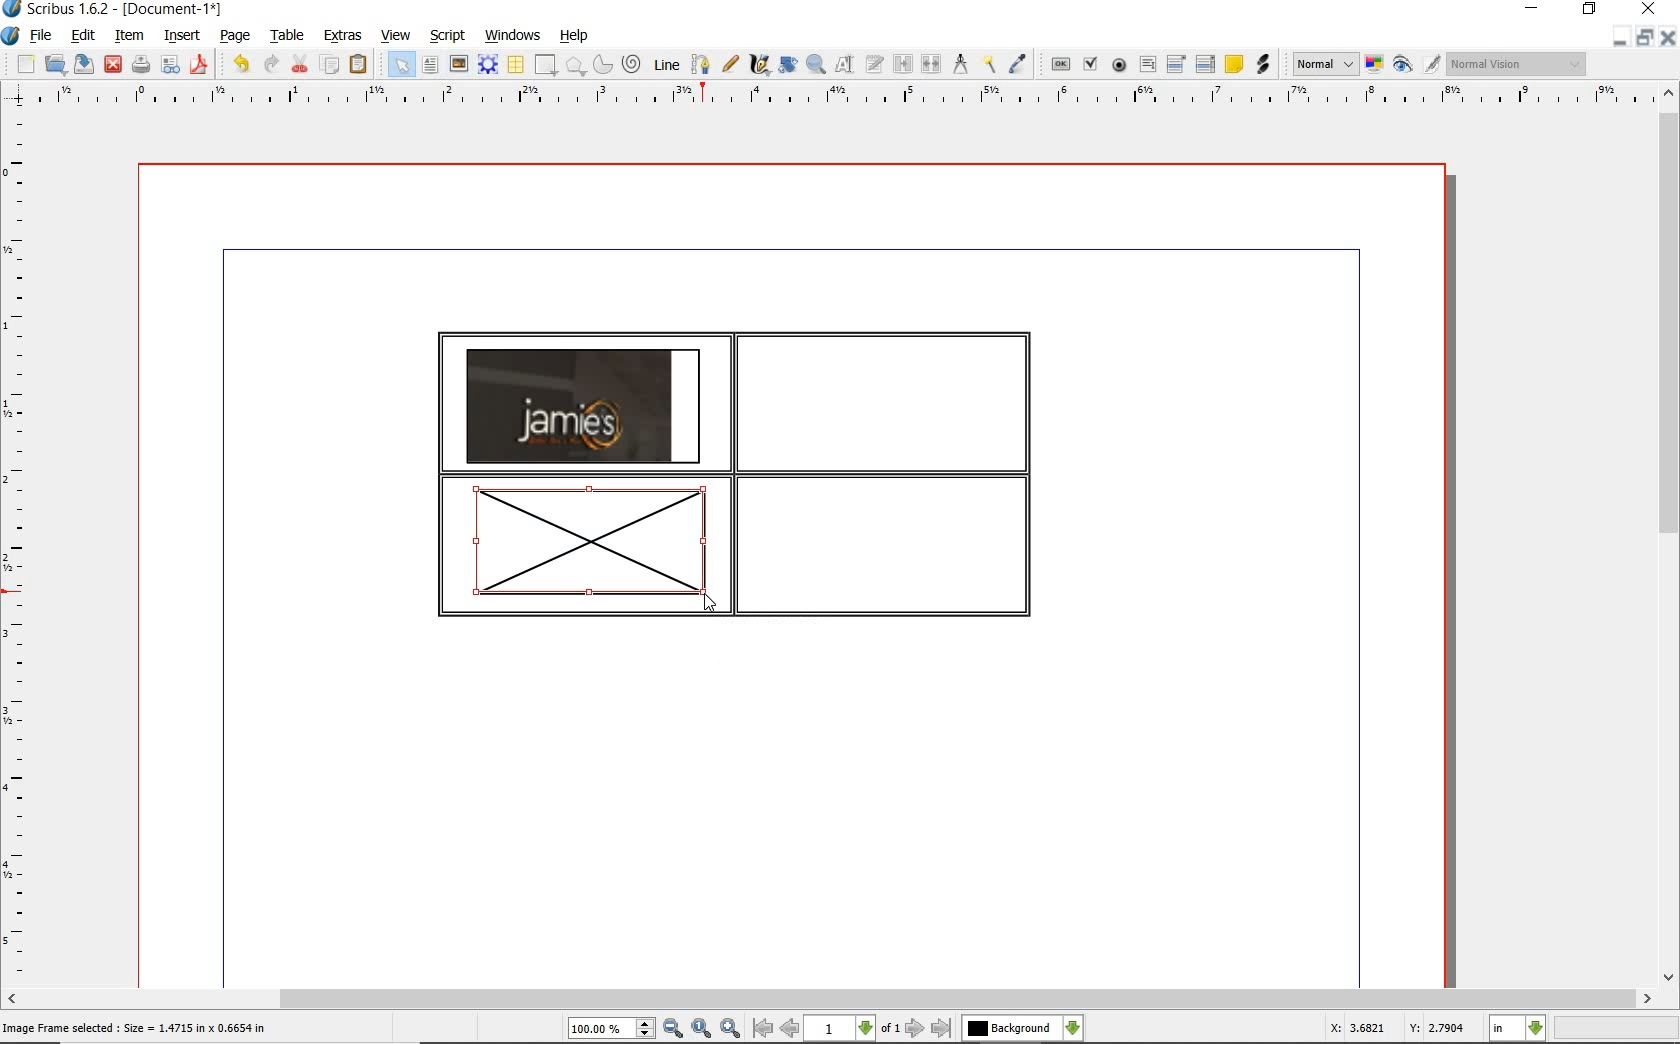  I want to click on select, so click(404, 69).